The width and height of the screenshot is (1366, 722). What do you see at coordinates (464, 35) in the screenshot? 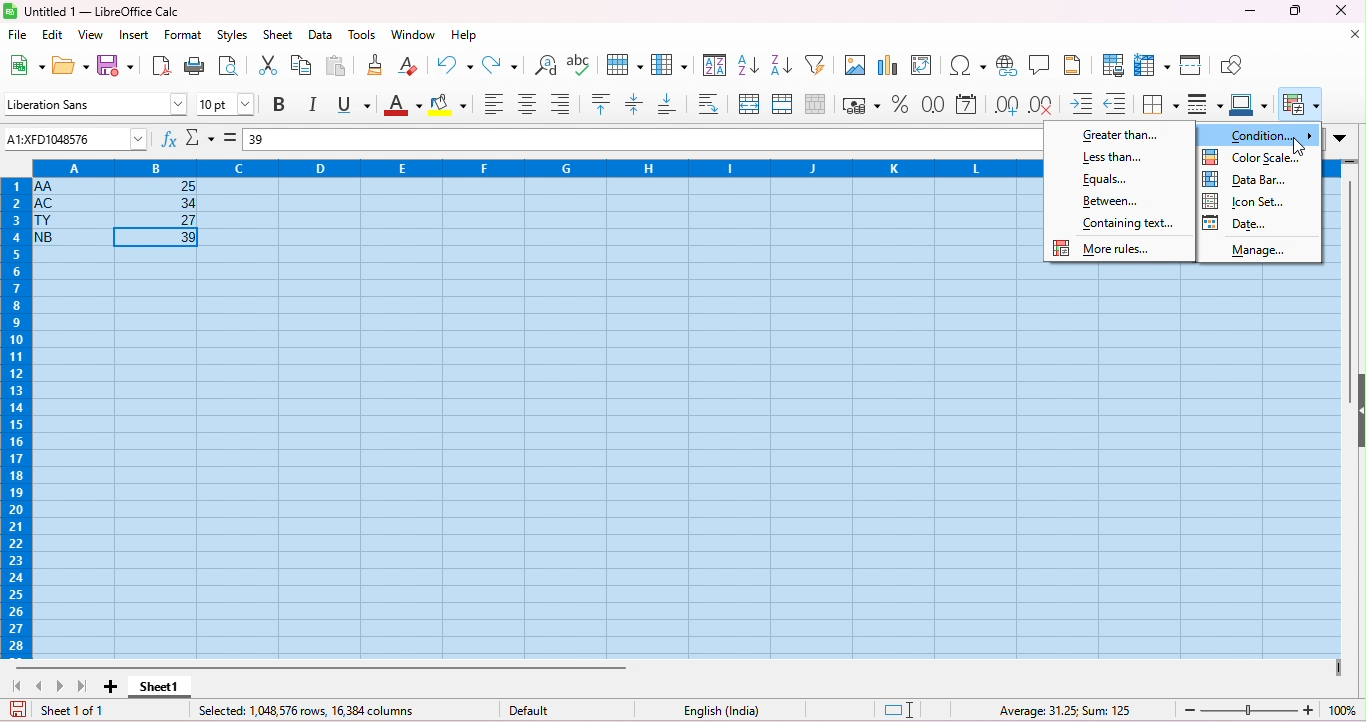
I see `help` at bounding box center [464, 35].